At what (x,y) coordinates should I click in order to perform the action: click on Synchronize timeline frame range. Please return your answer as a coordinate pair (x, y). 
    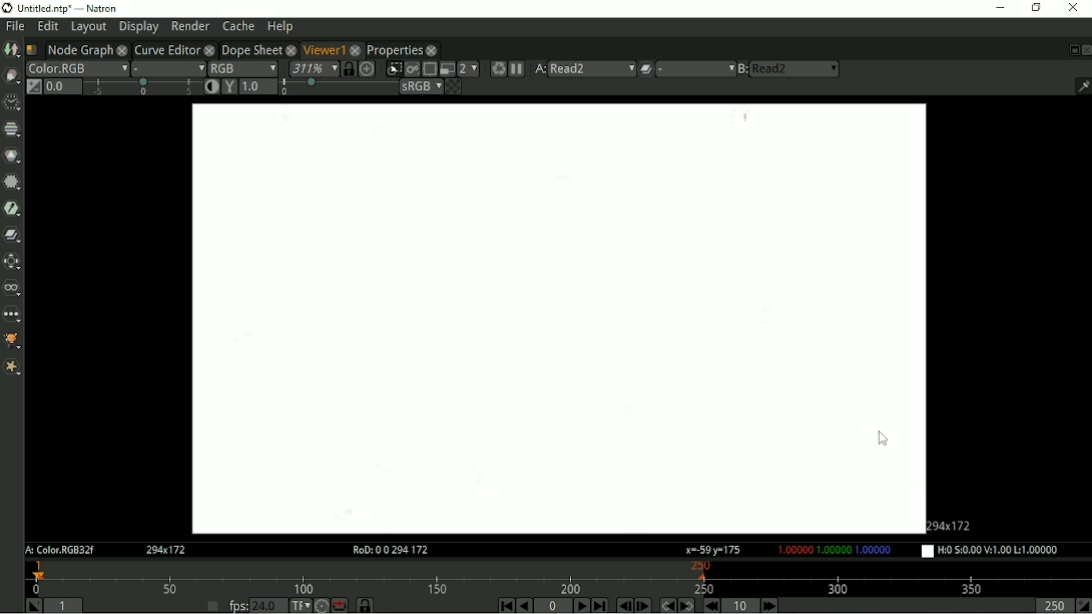
    Looking at the image, I should click on (364, 605).